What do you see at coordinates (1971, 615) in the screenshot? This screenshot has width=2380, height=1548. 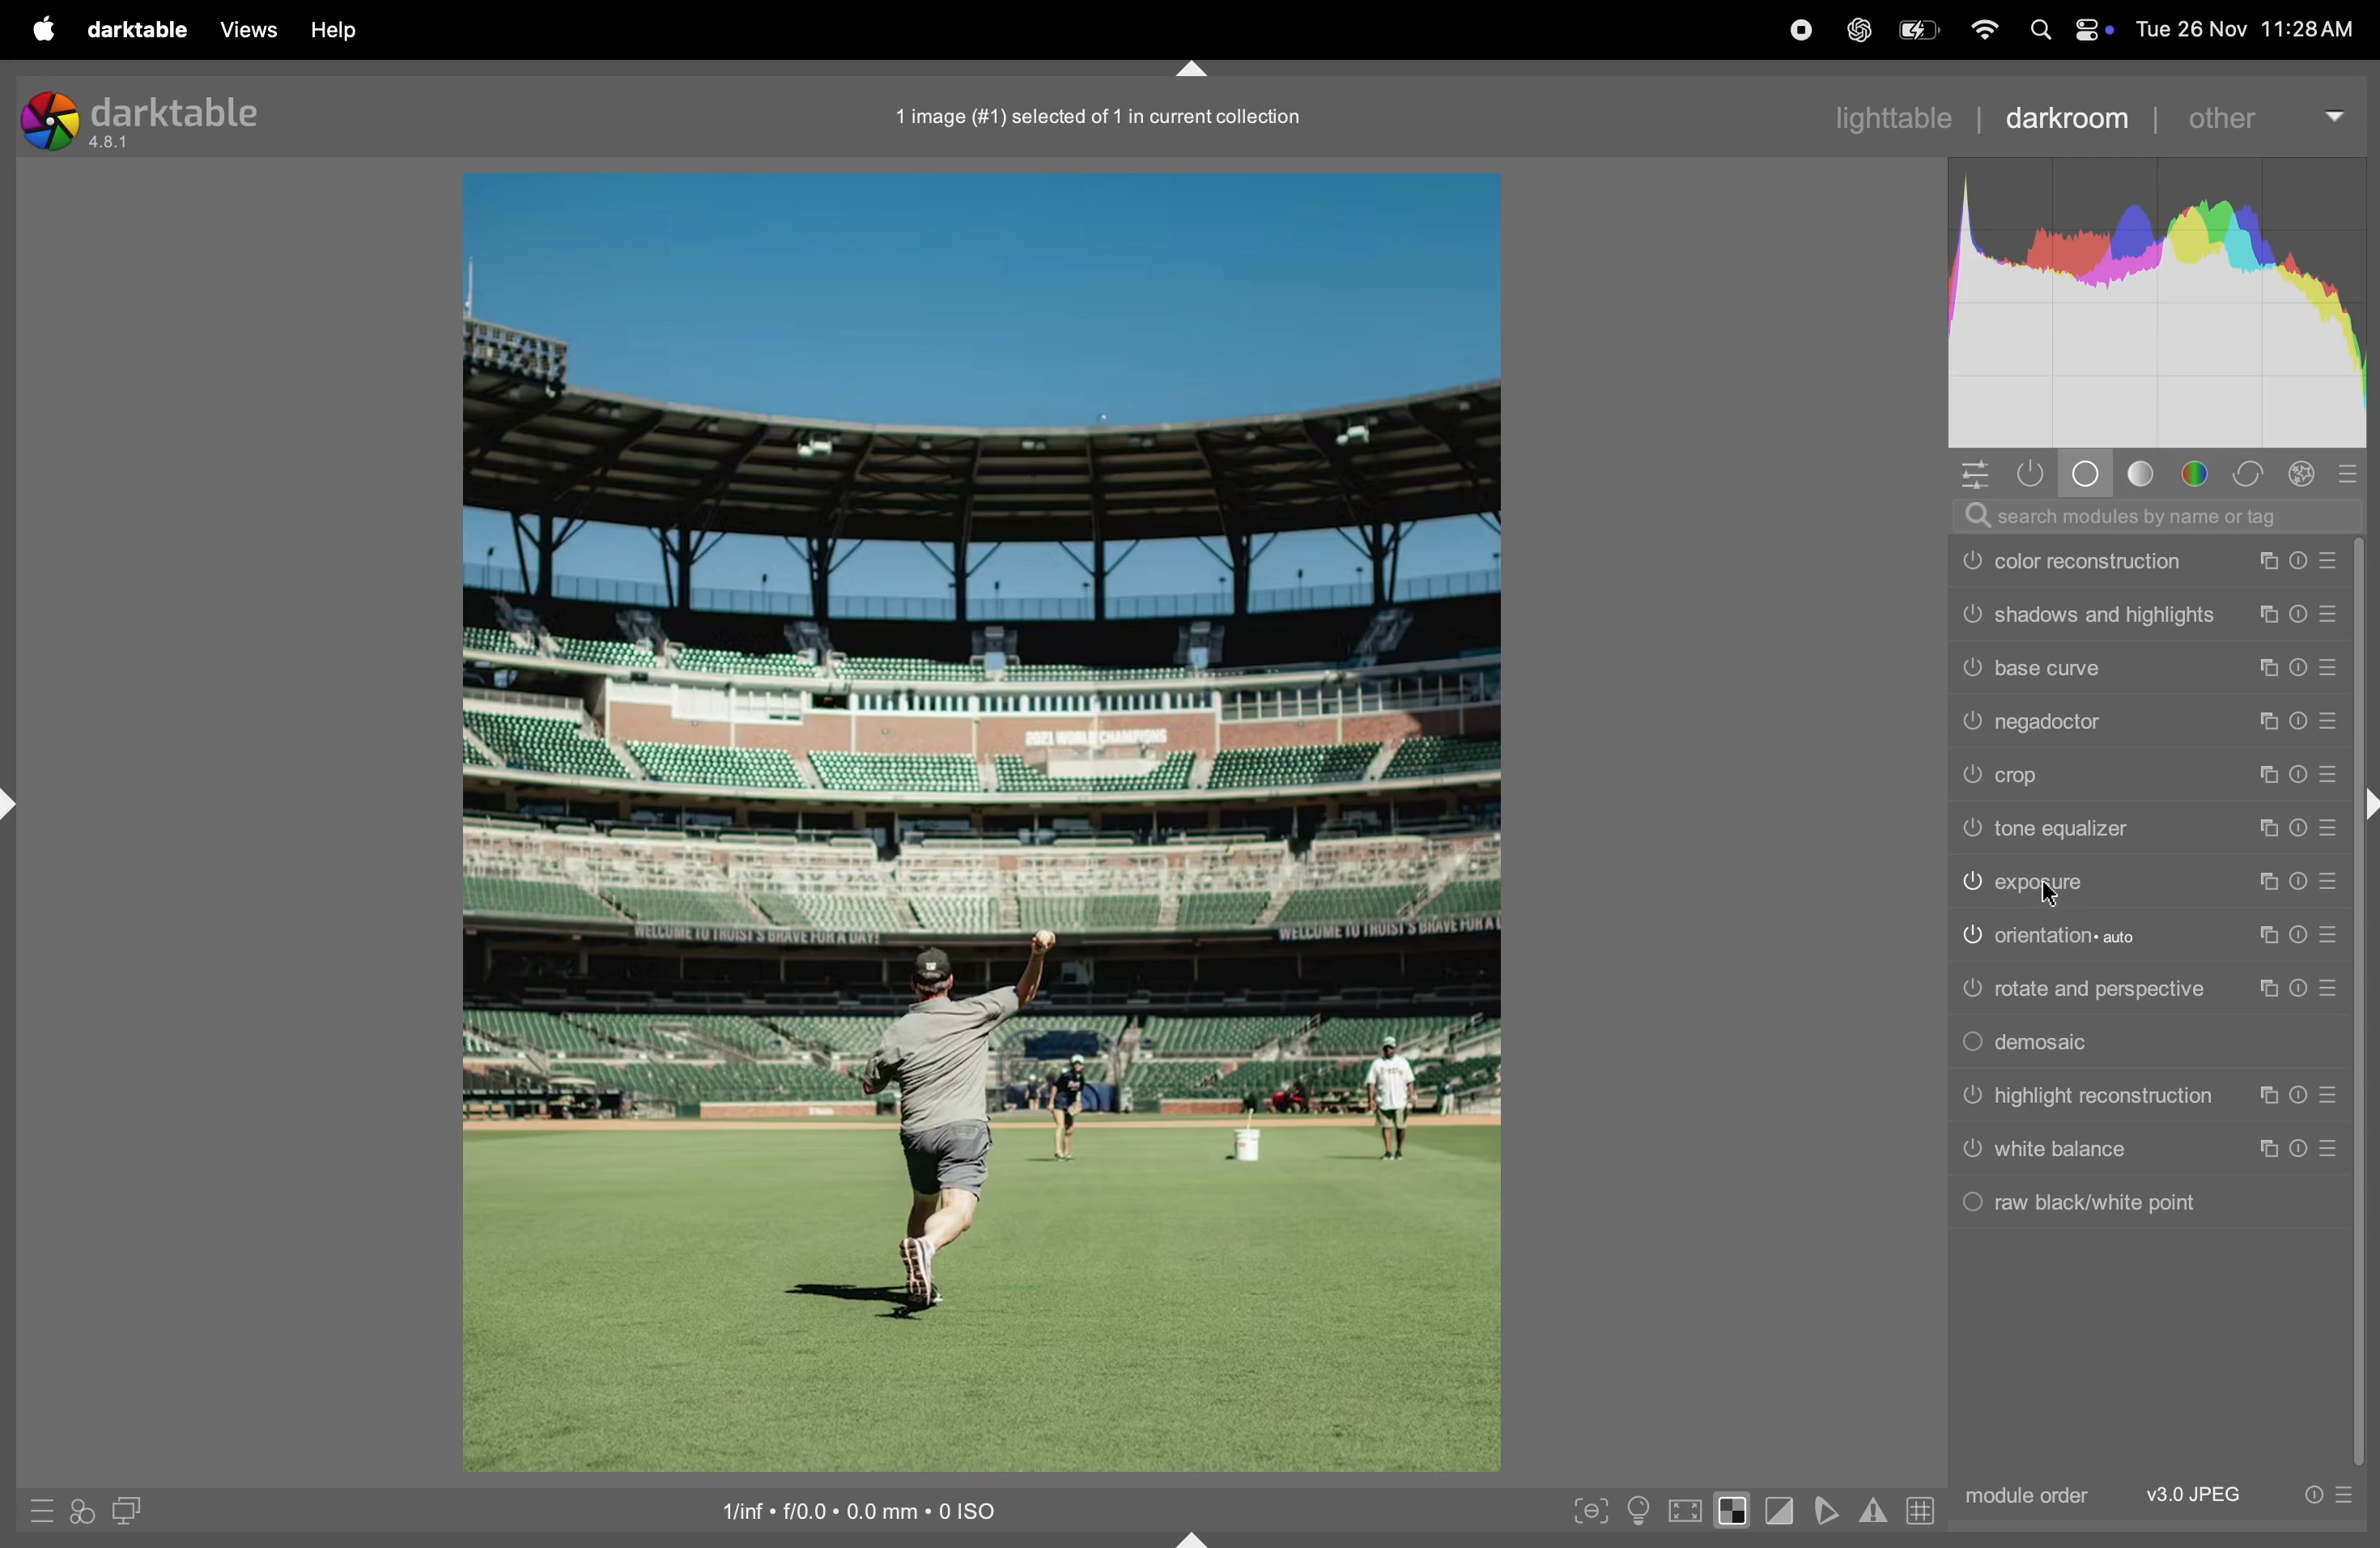 I see `Switch on or off` at bounding box center [1971, 615].